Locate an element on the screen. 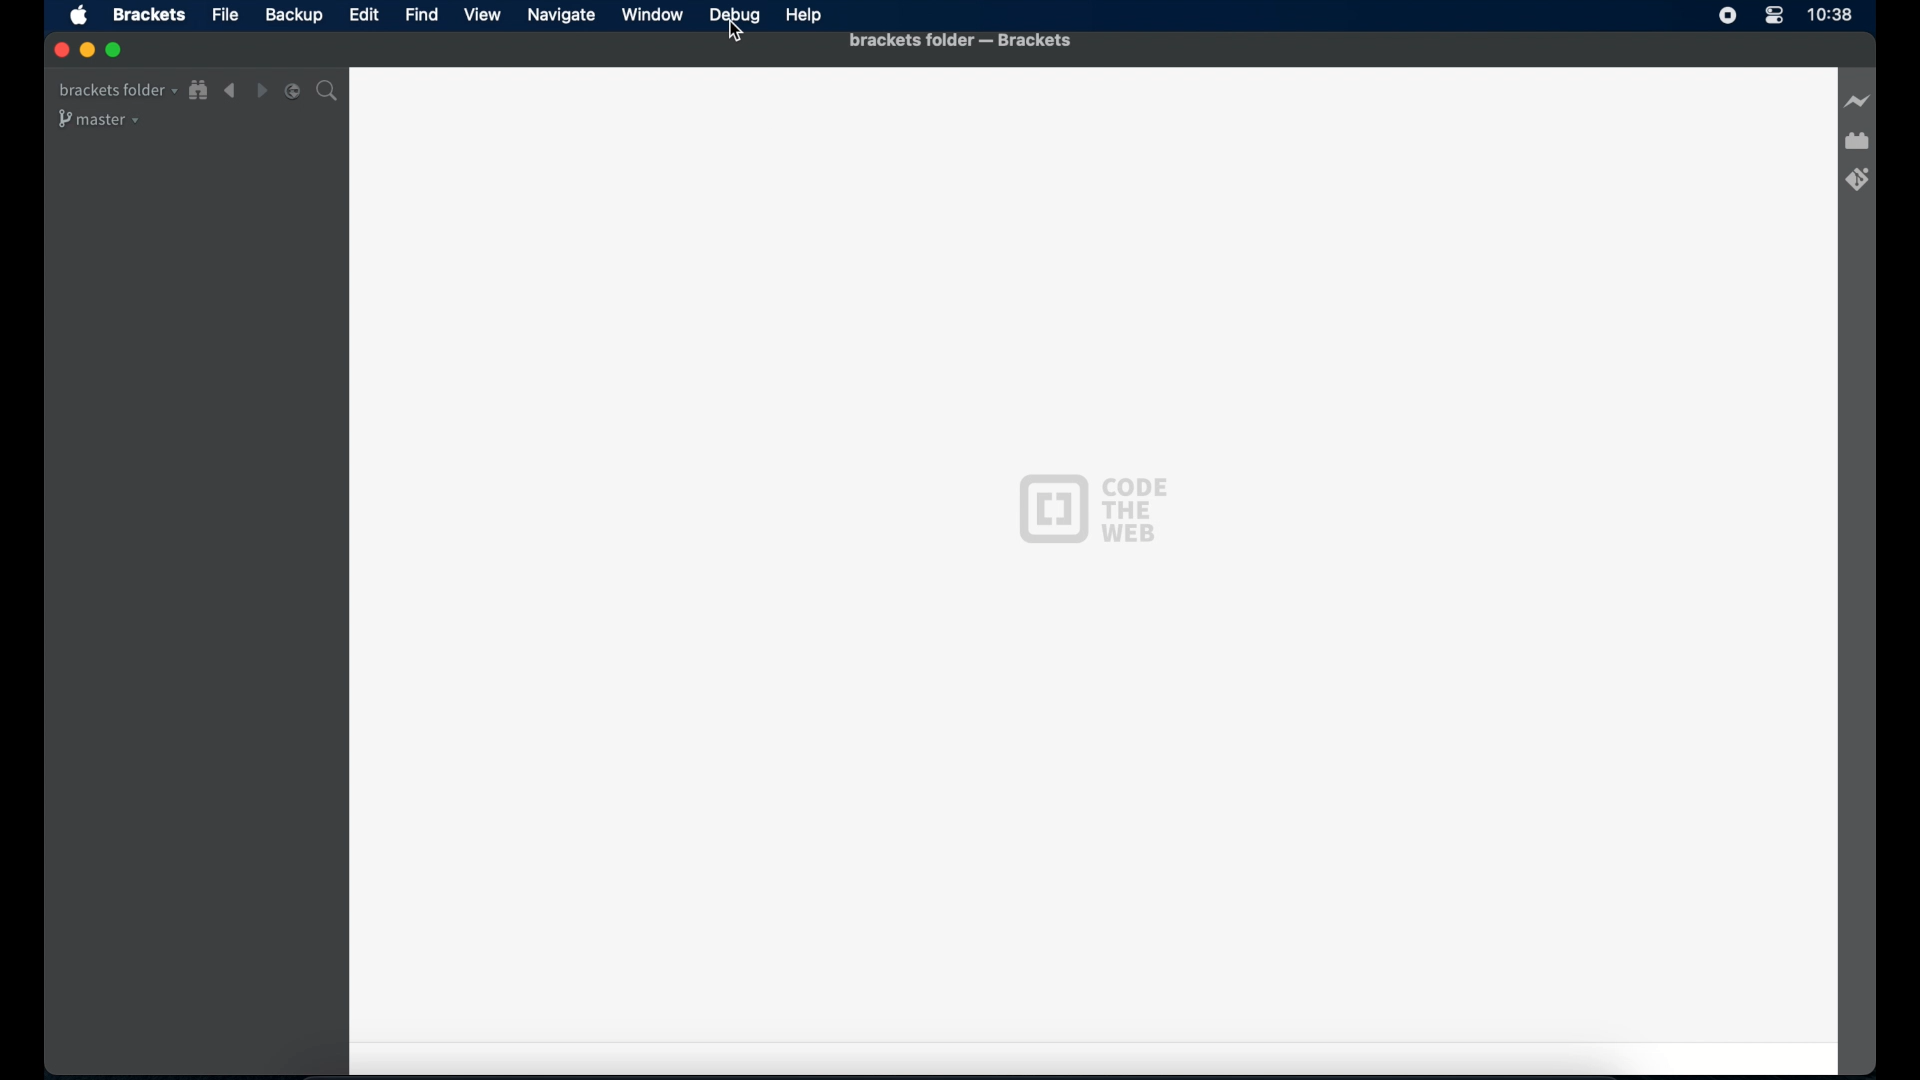 This screenshot has width=1920, height=1080. debug is located at coordinates (735, 15).